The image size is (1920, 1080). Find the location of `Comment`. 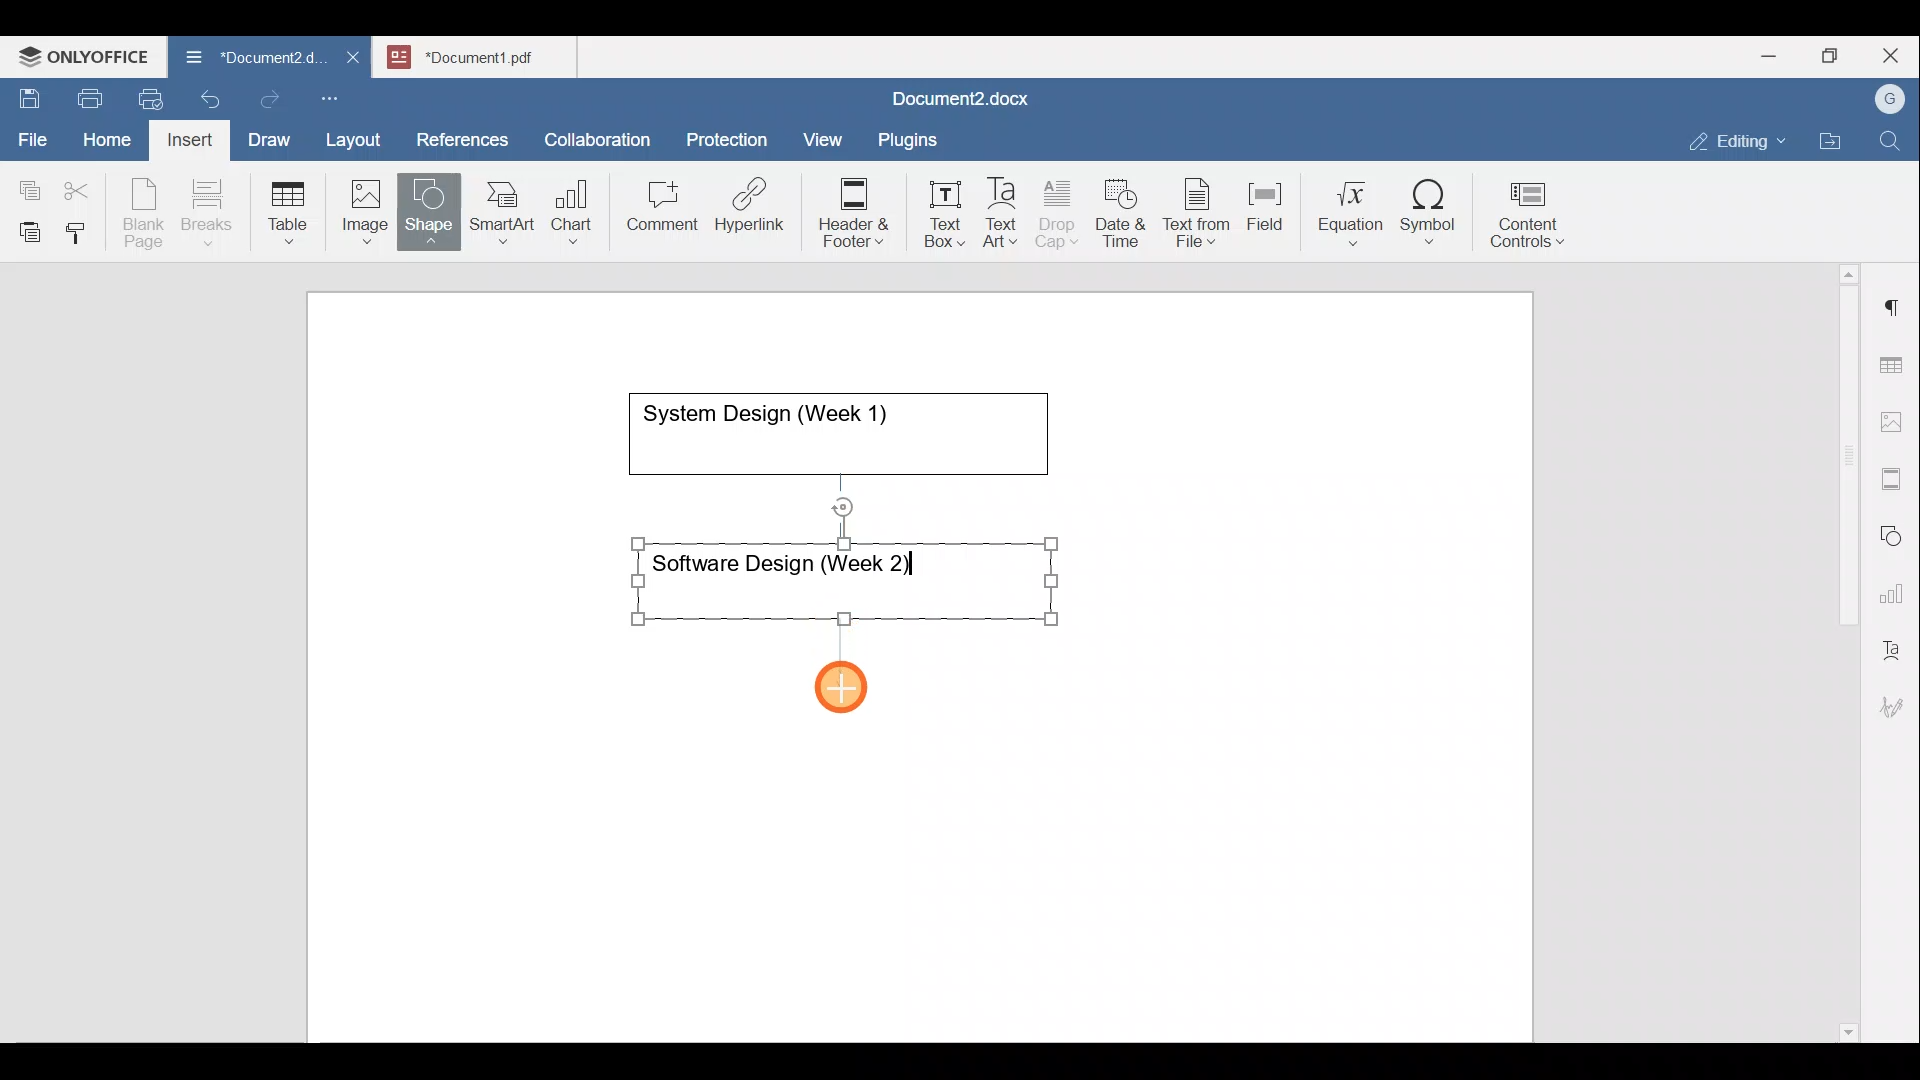

Comment is located at coordinates (656, 211).